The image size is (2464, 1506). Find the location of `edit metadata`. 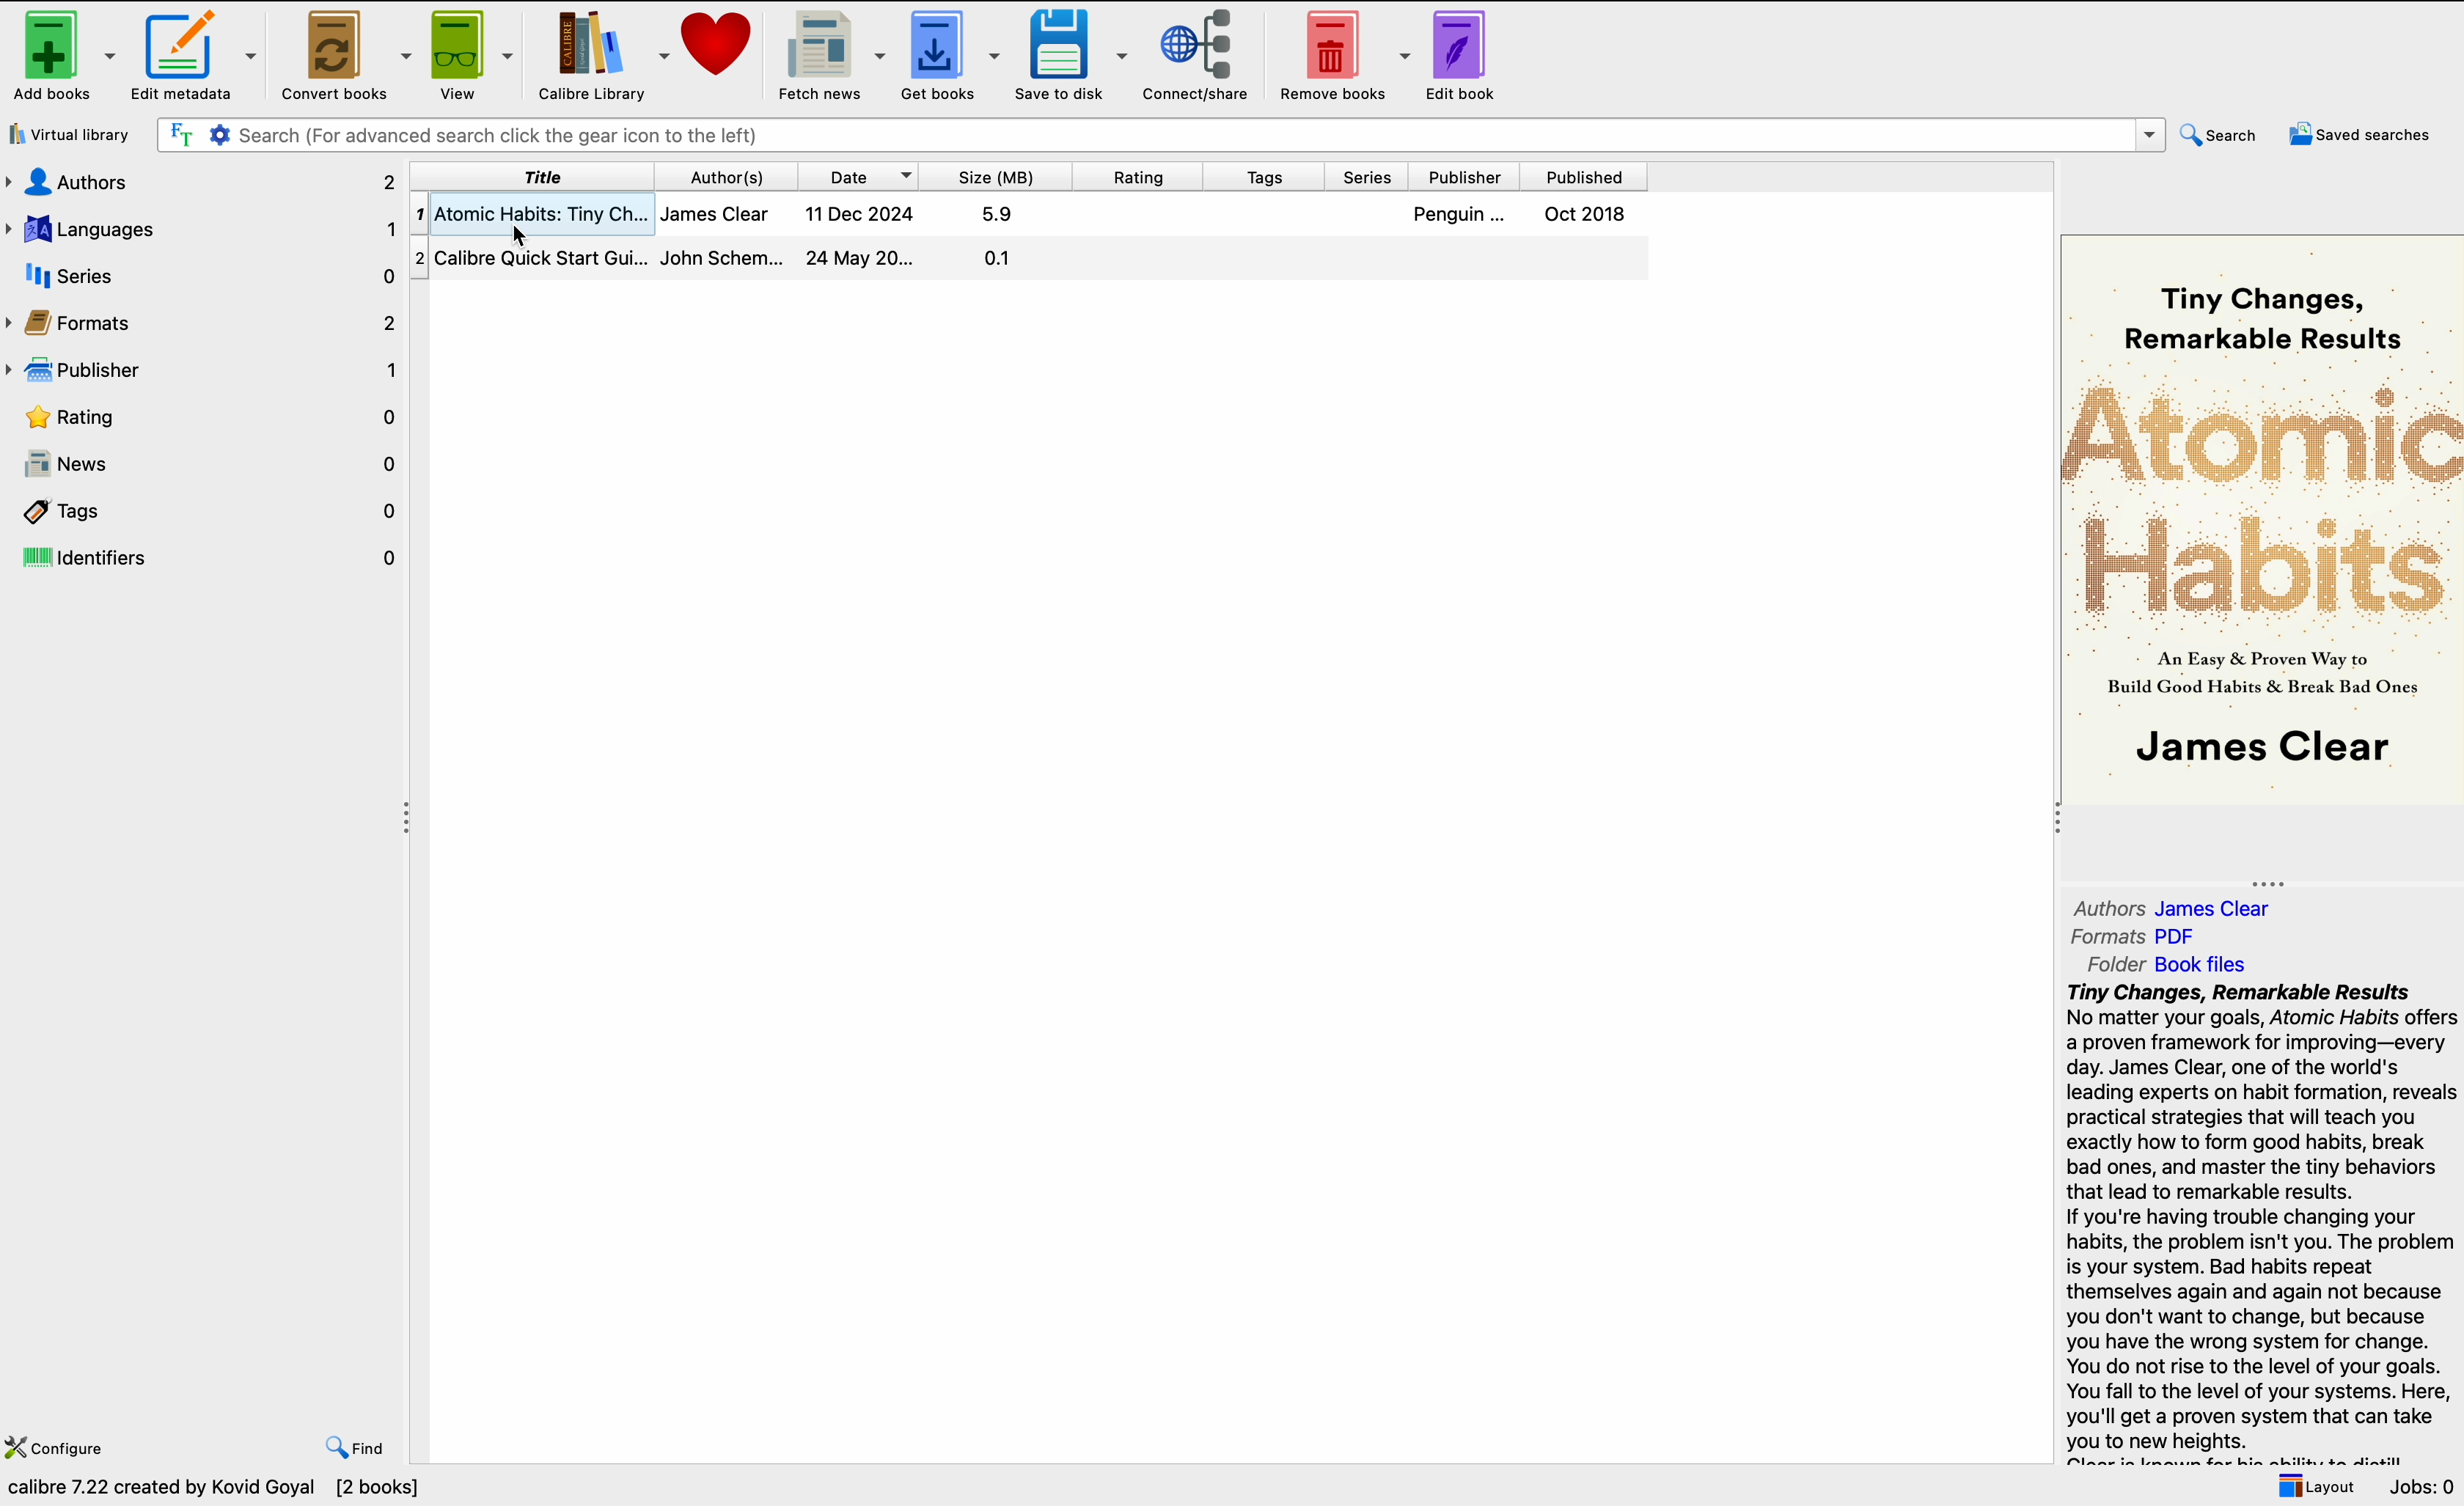

edit metadata is located at coordinates (196, 54).